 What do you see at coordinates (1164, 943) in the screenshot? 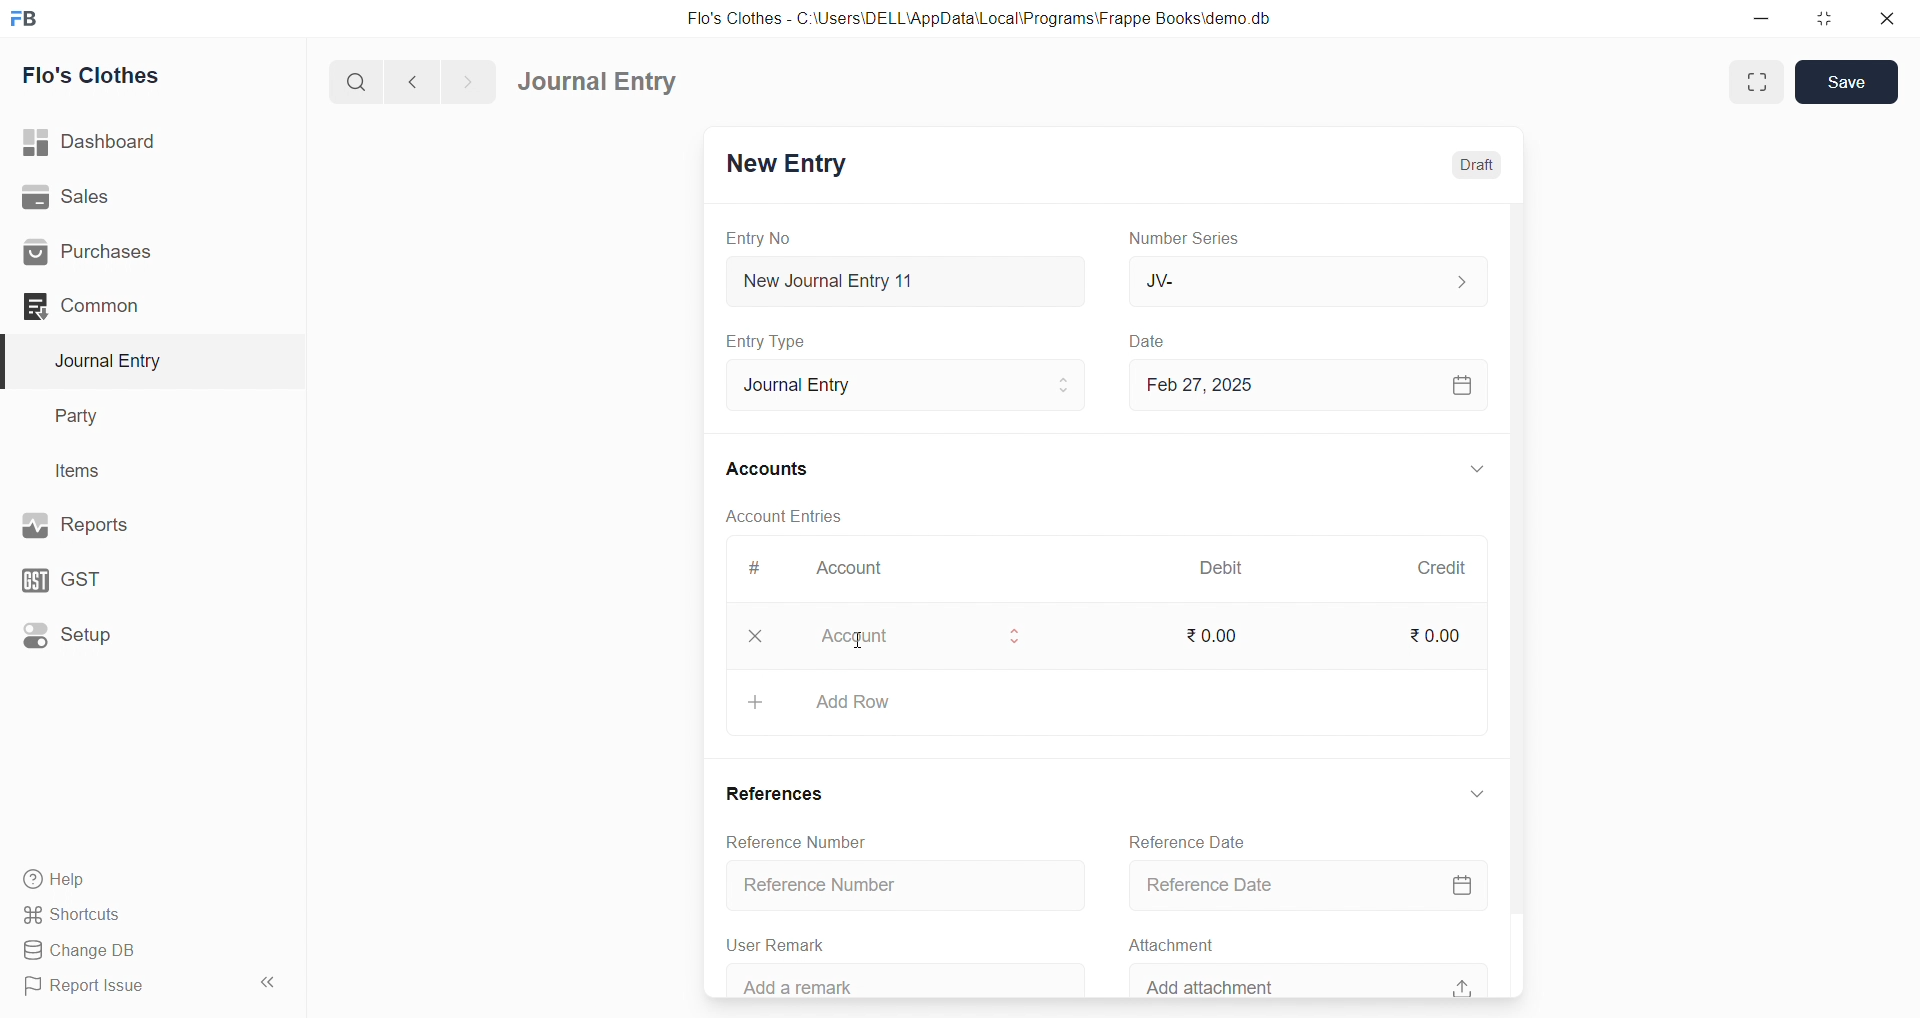
I see `Attachment` at bounding box center [1164, 943].